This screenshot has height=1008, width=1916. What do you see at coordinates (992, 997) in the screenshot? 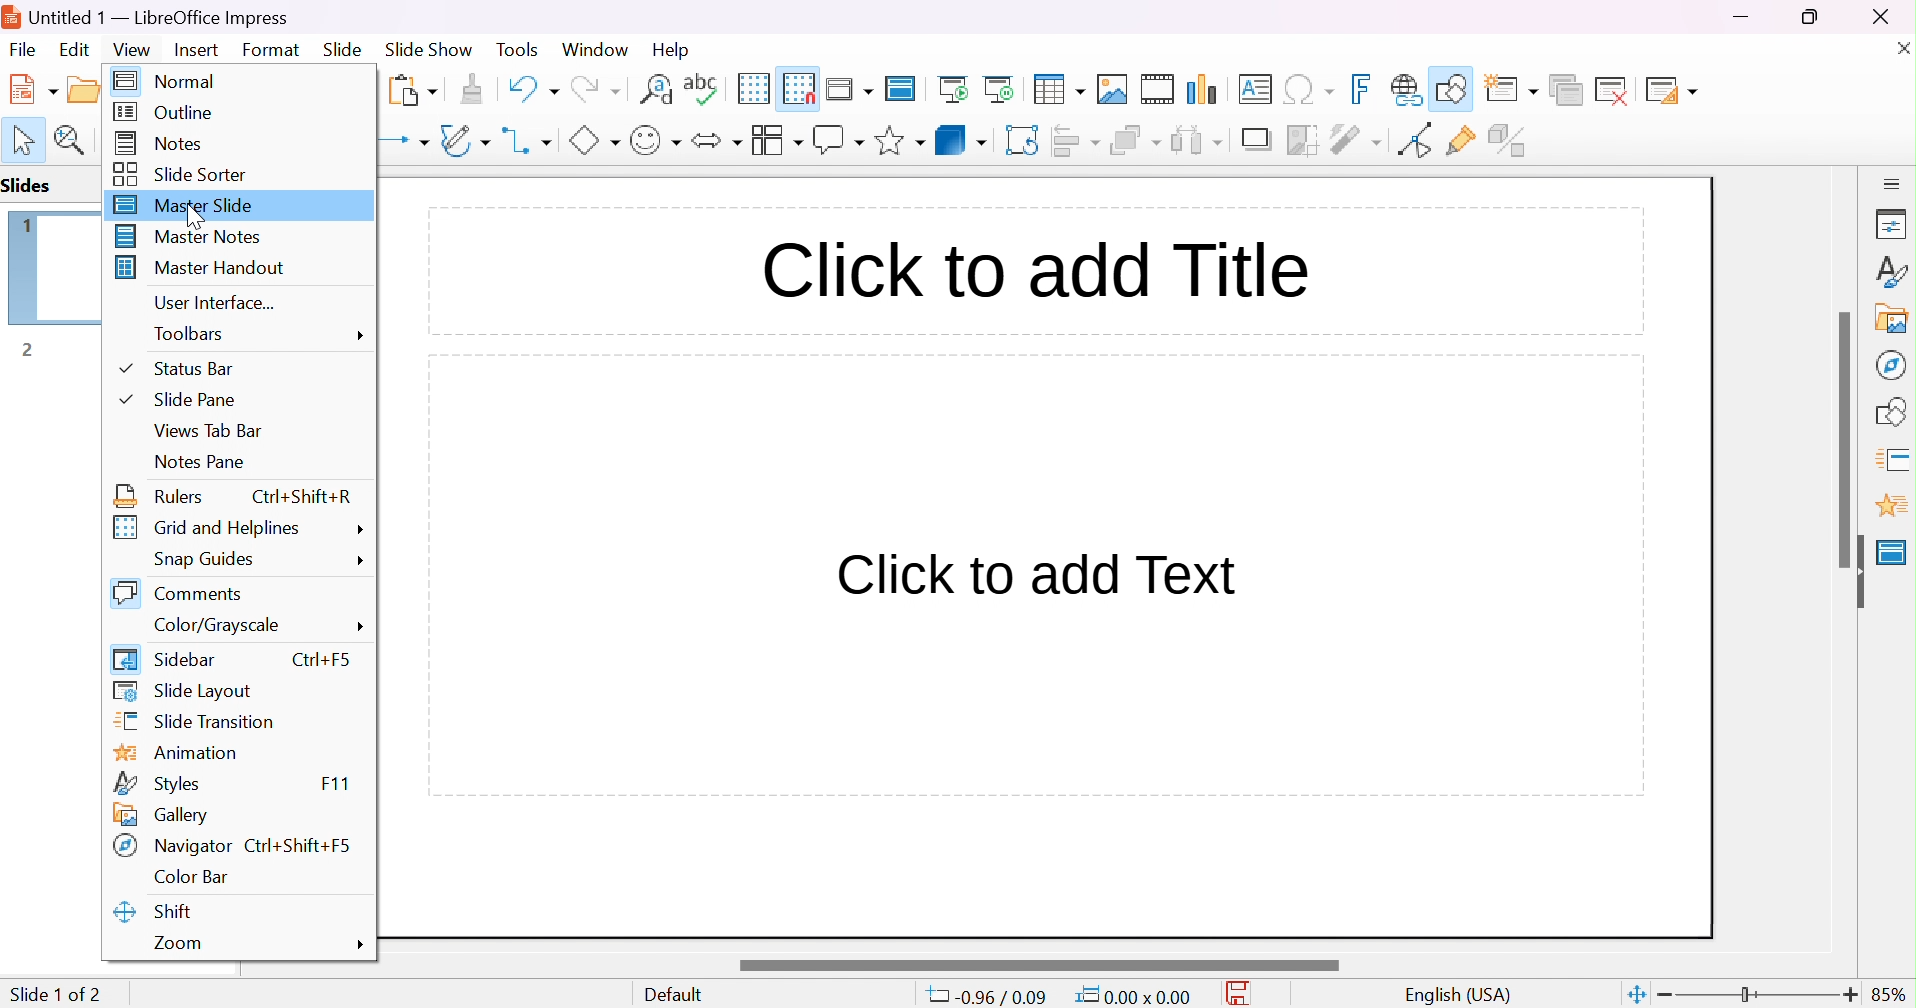
I see `-0.96/0.09` at bounding box center [992, 997].